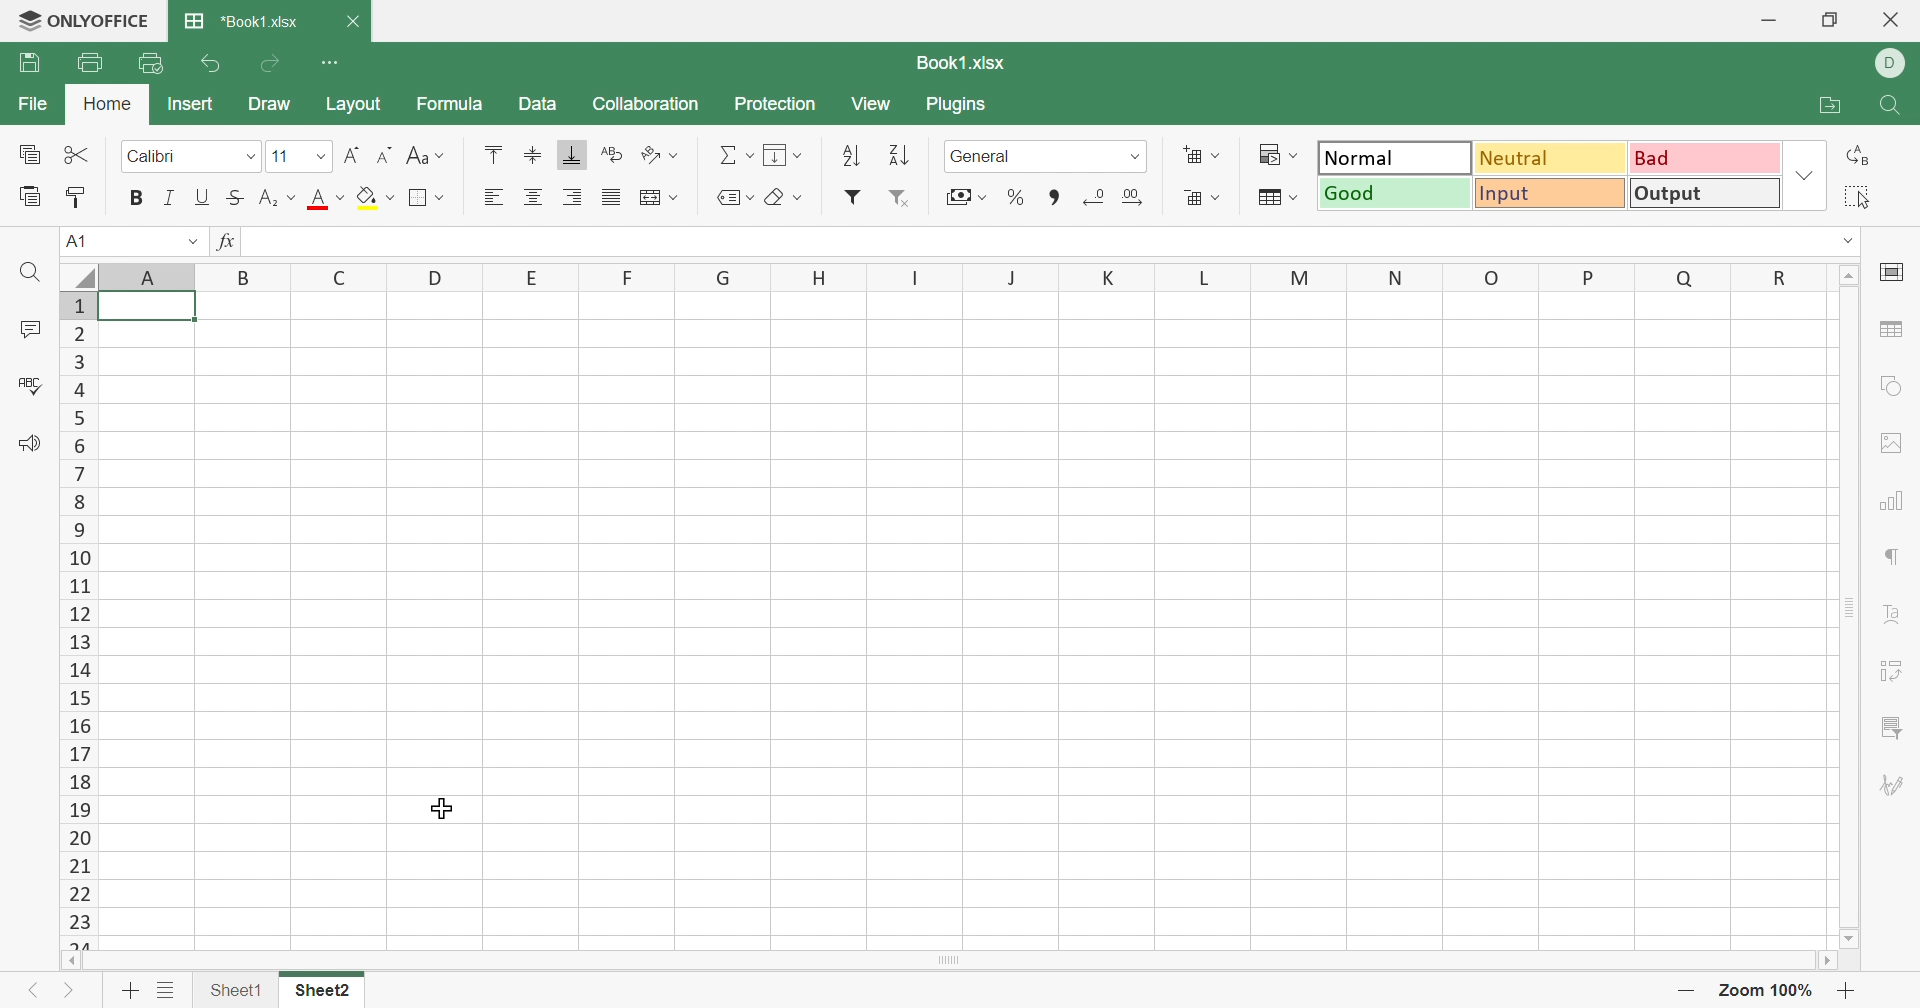  I want to click on Comma style, so click(1054, 194).